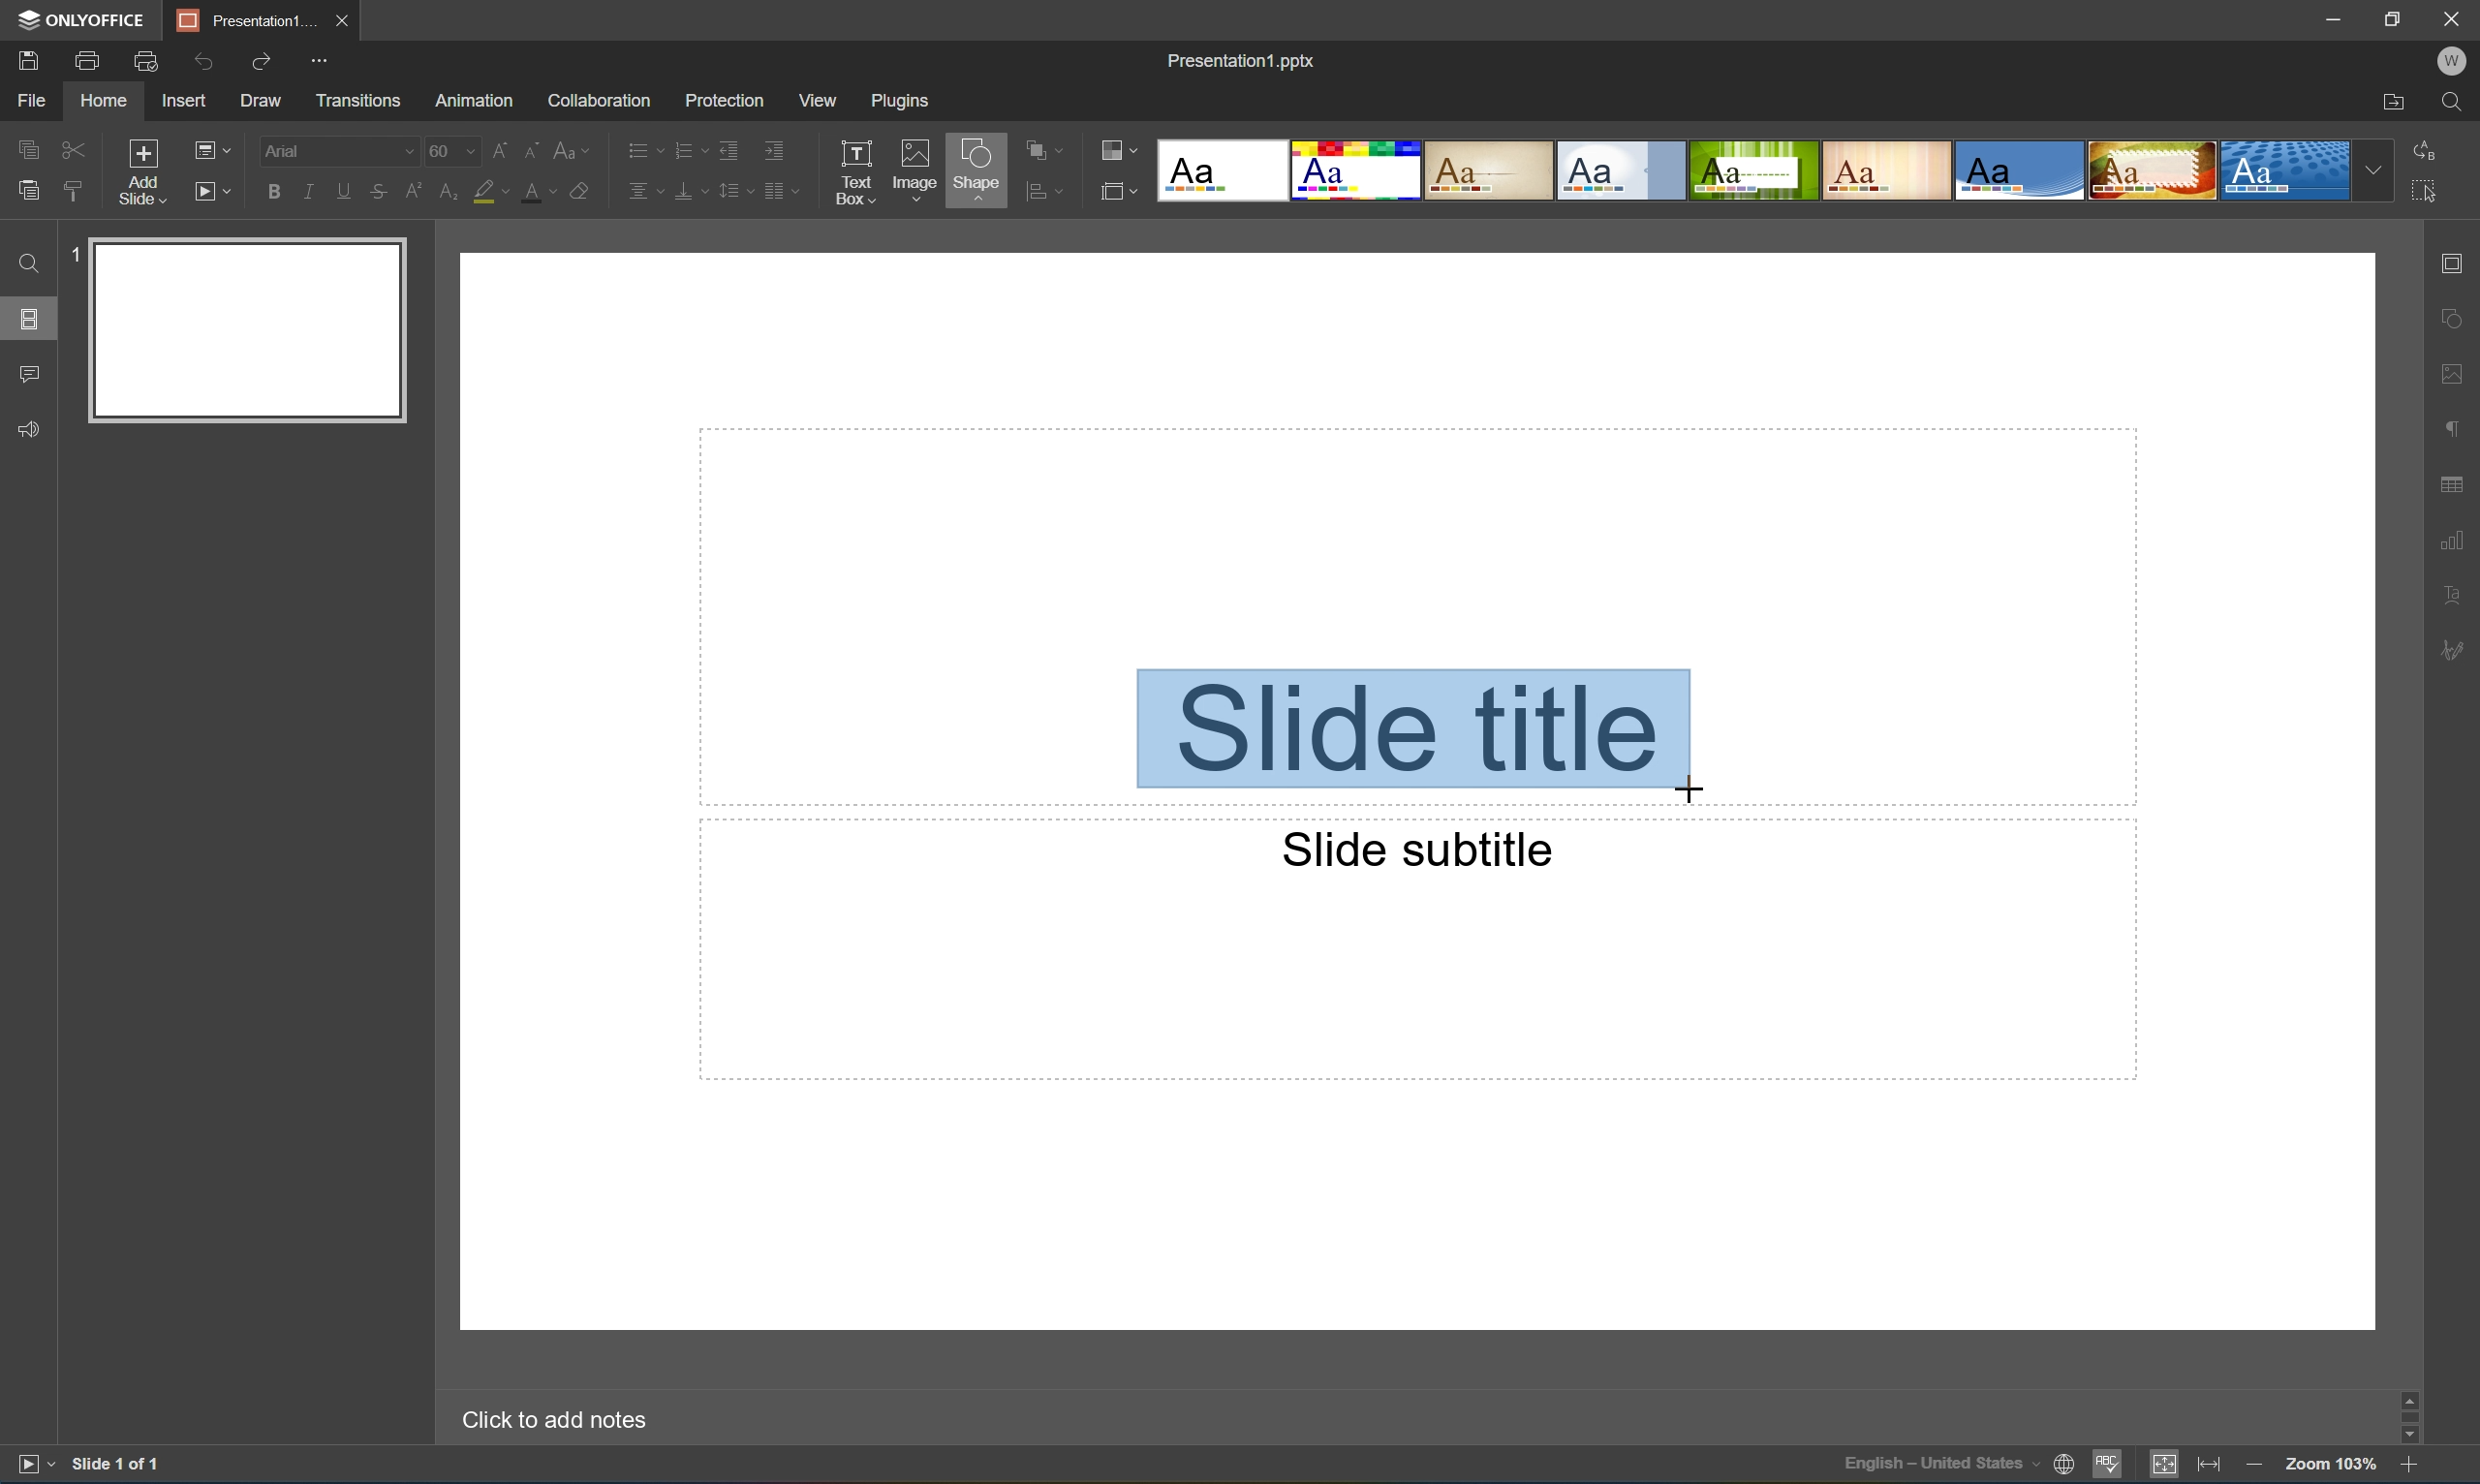 This screenshot has height=1484, width=2480. Describe the element at coordinates (343, 19) in the screenshot. I see `Close` at that location.